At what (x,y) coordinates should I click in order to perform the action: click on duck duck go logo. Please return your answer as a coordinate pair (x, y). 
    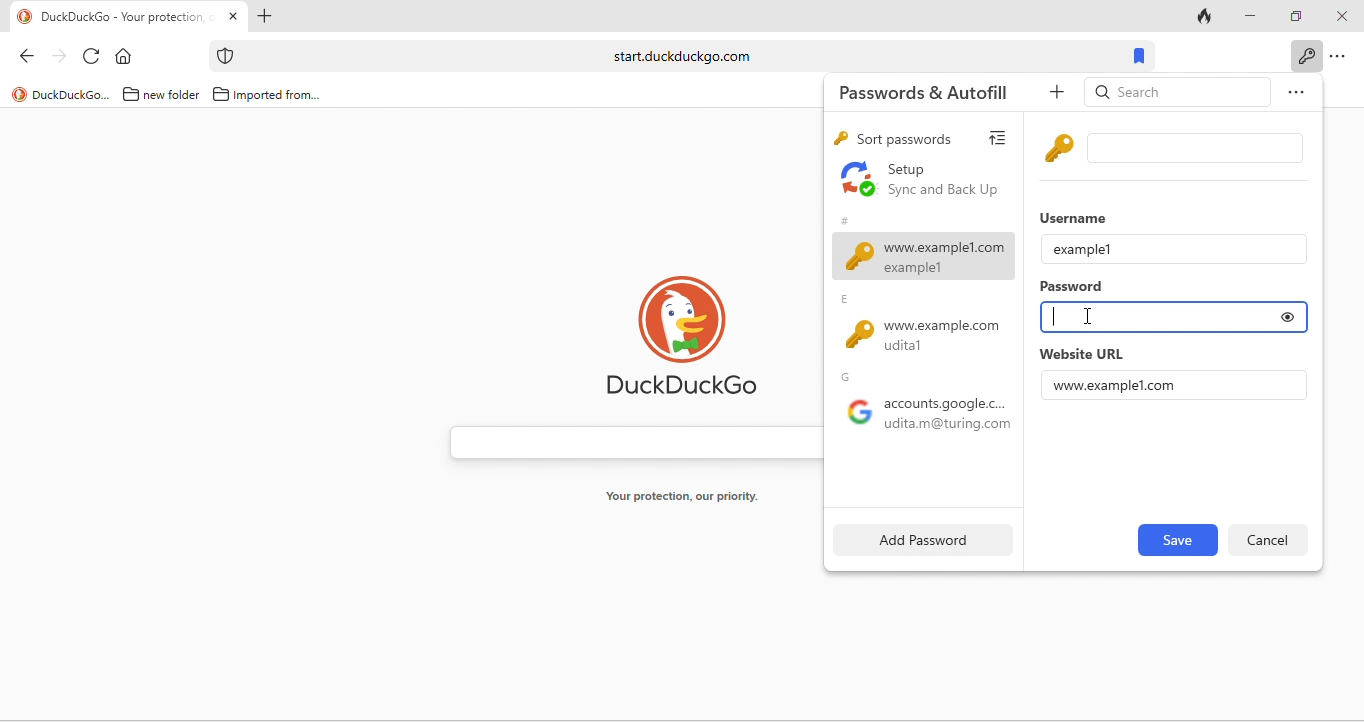
    Looking at the image, I should click on (683, 333).